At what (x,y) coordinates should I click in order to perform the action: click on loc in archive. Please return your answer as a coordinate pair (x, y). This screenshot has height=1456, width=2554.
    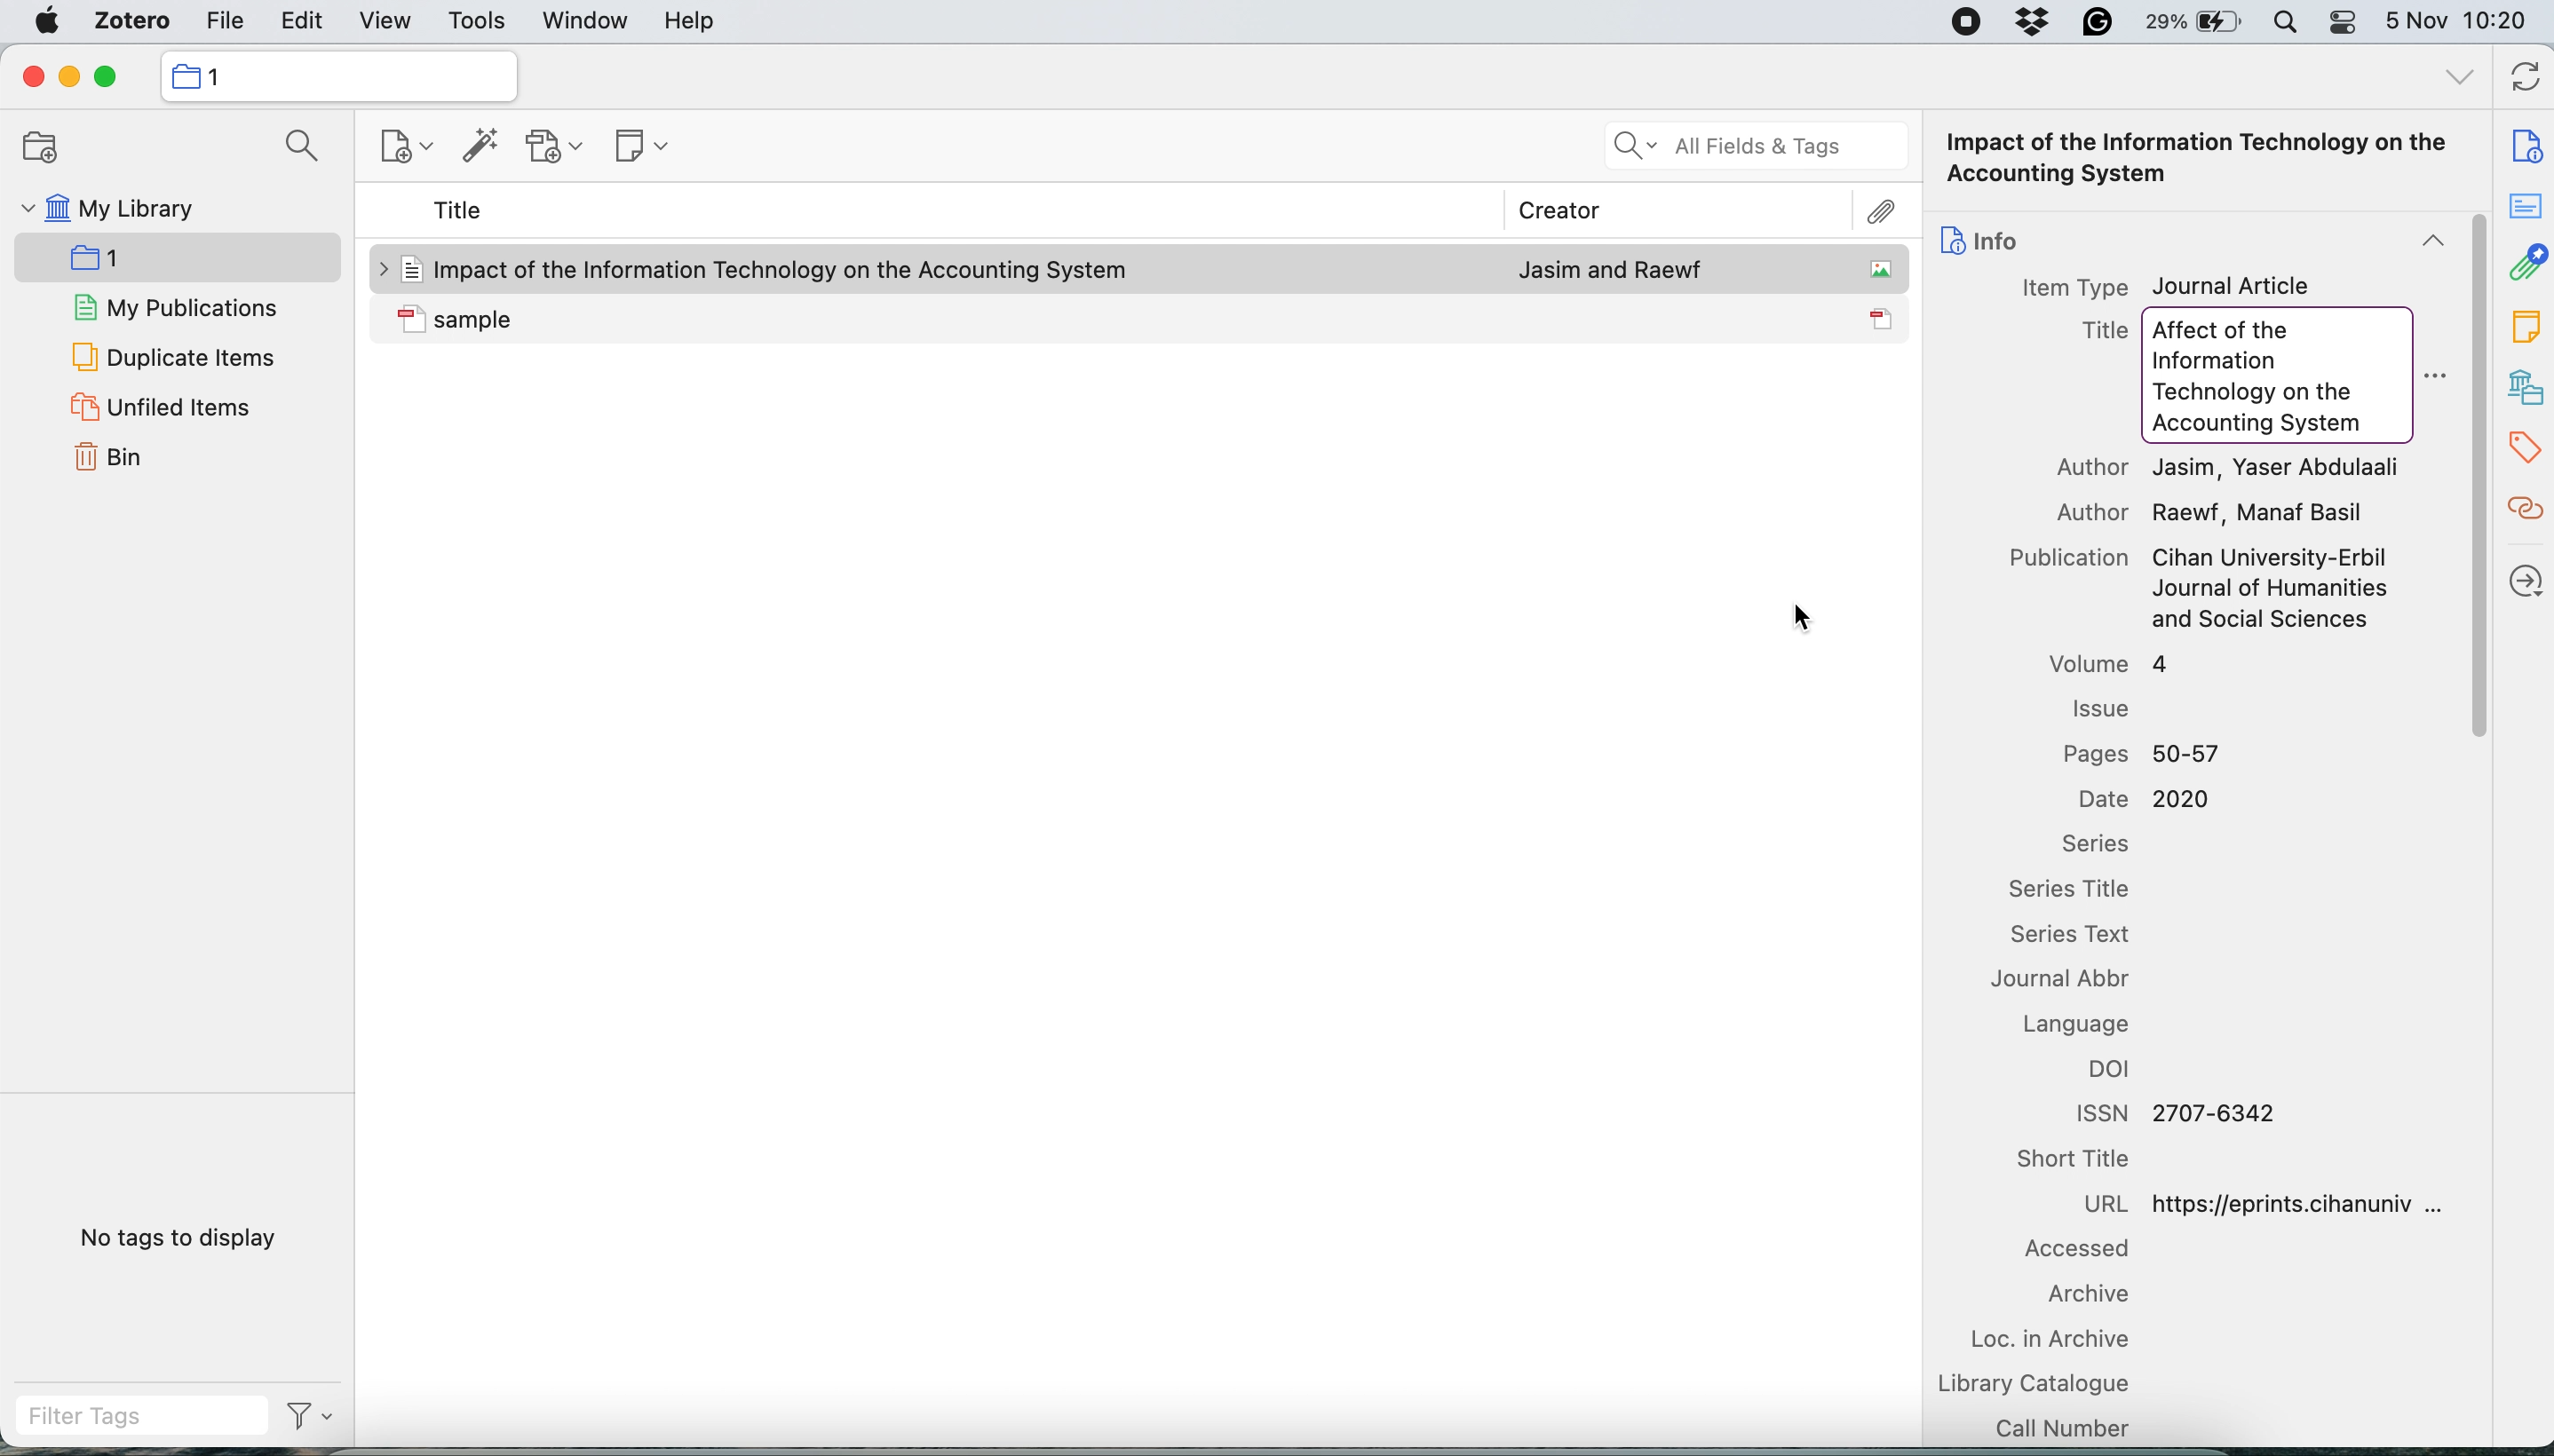
    Looking at the image, I should click on (2061, 1337).